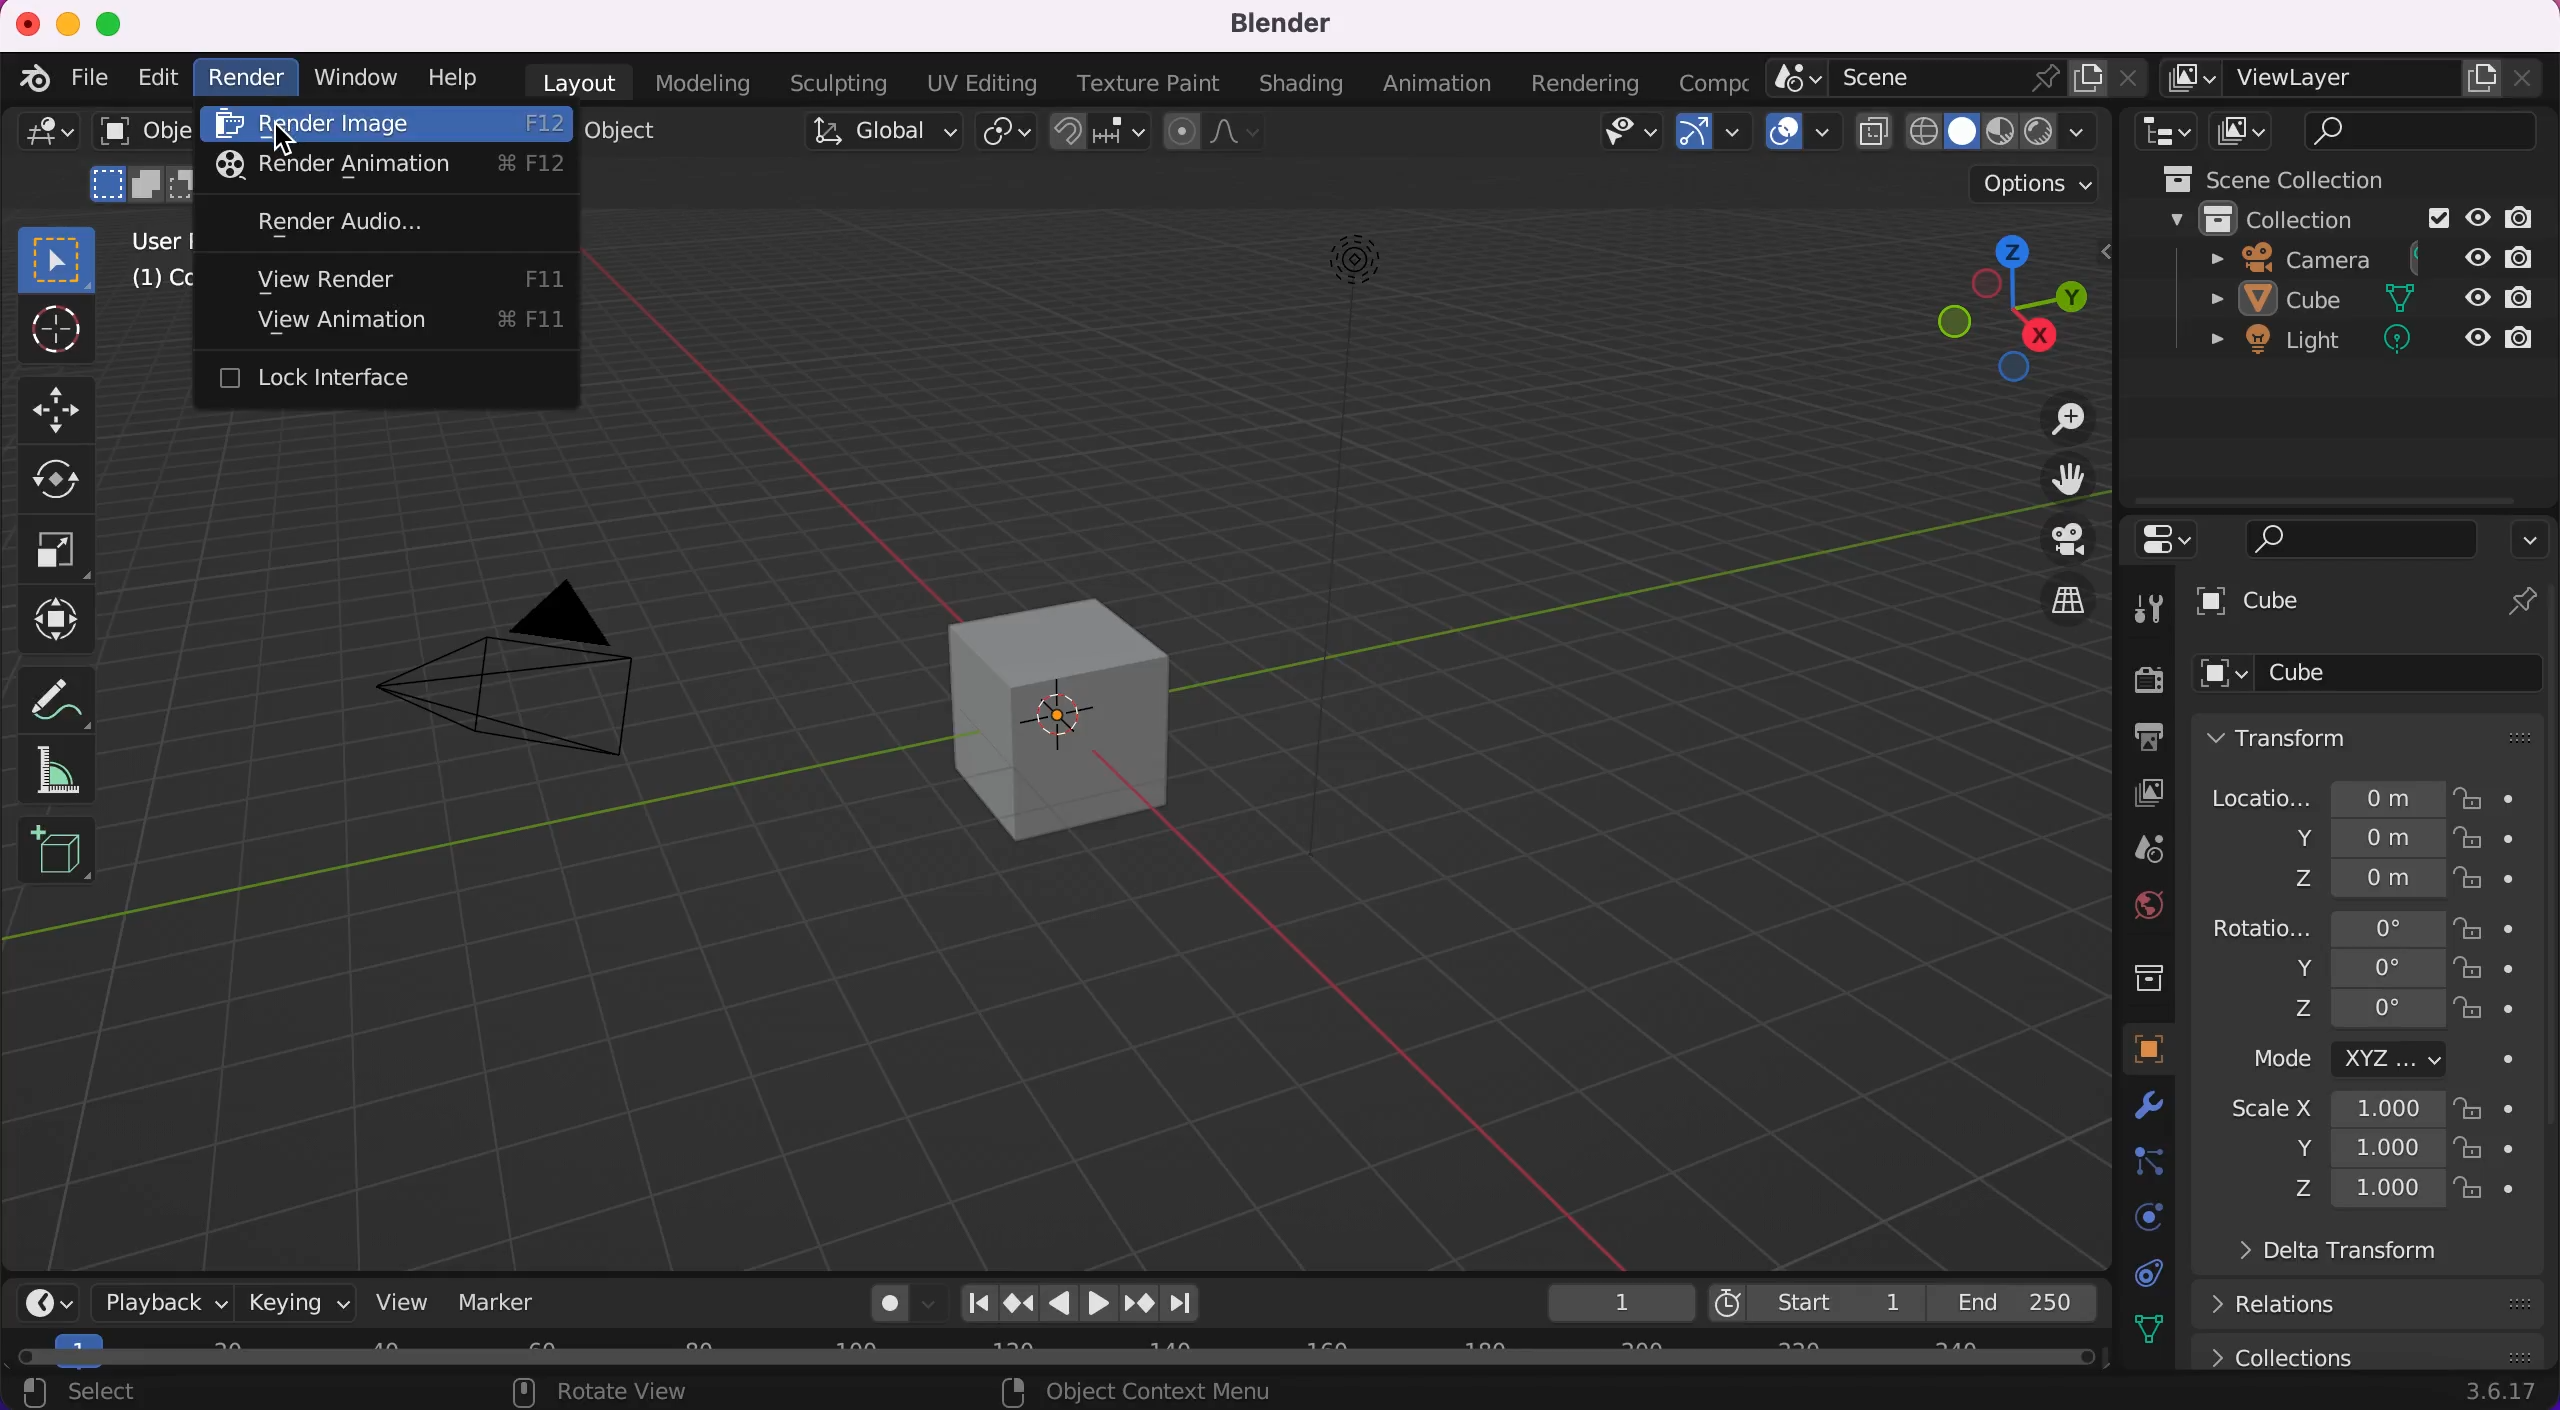 The image size is (2560, 1410). Describe the element at coordinates (2059, 484) in the screenshot. I see `move the view` at that location.